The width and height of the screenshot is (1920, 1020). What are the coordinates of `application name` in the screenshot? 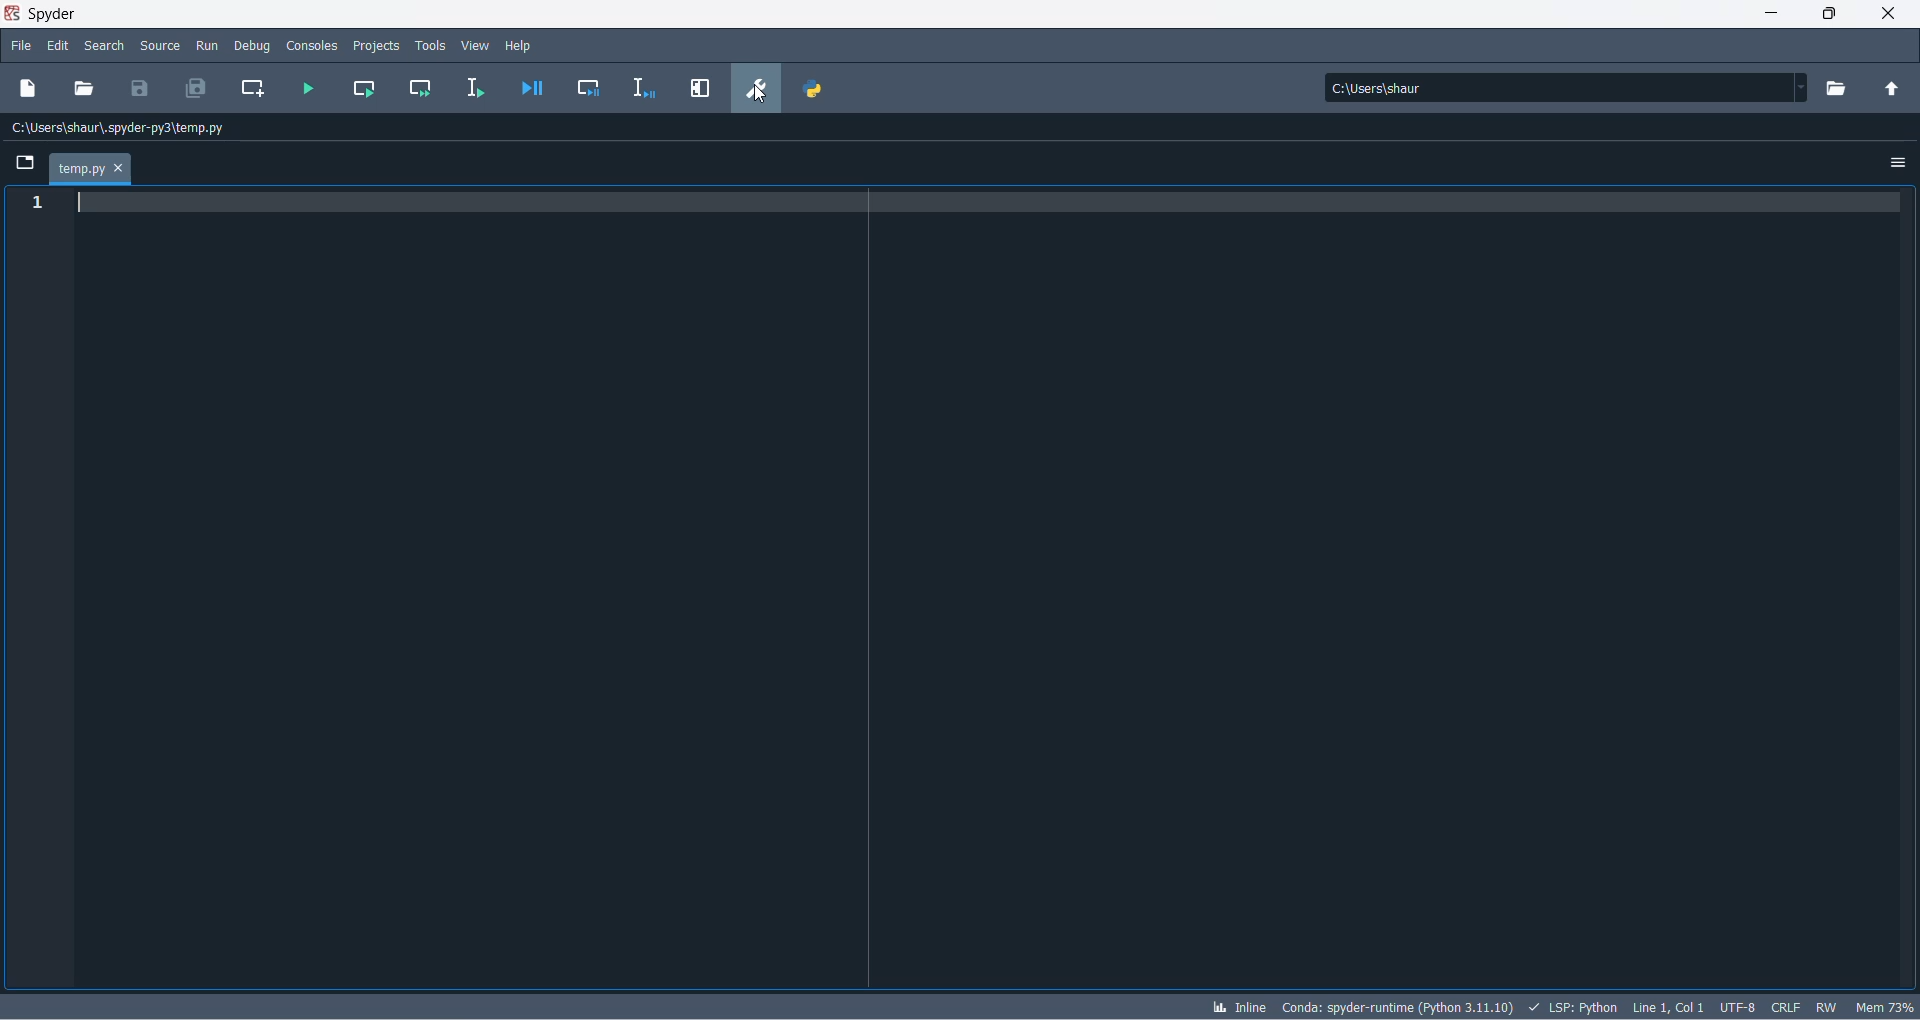 It's located at (43, 12).